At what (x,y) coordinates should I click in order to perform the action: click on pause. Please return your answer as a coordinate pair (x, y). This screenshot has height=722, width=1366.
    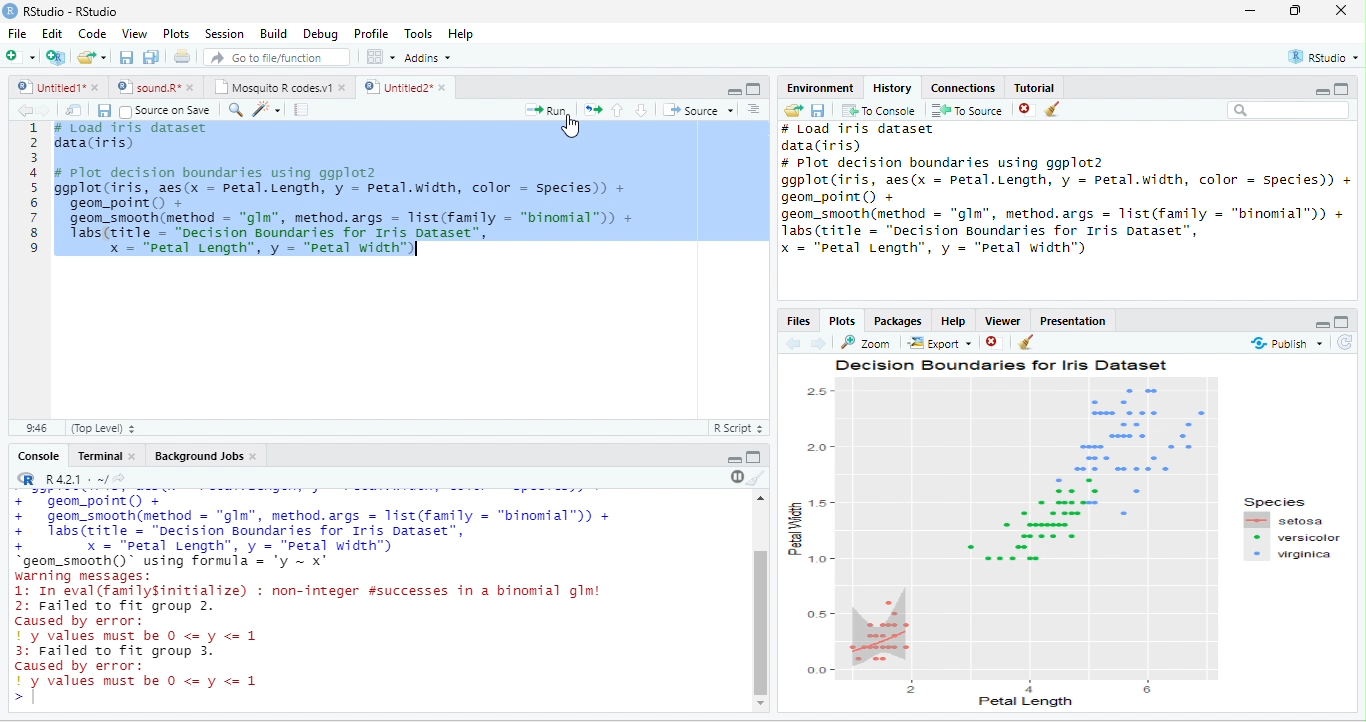
    Looking at the image, I should click on (735, 477).